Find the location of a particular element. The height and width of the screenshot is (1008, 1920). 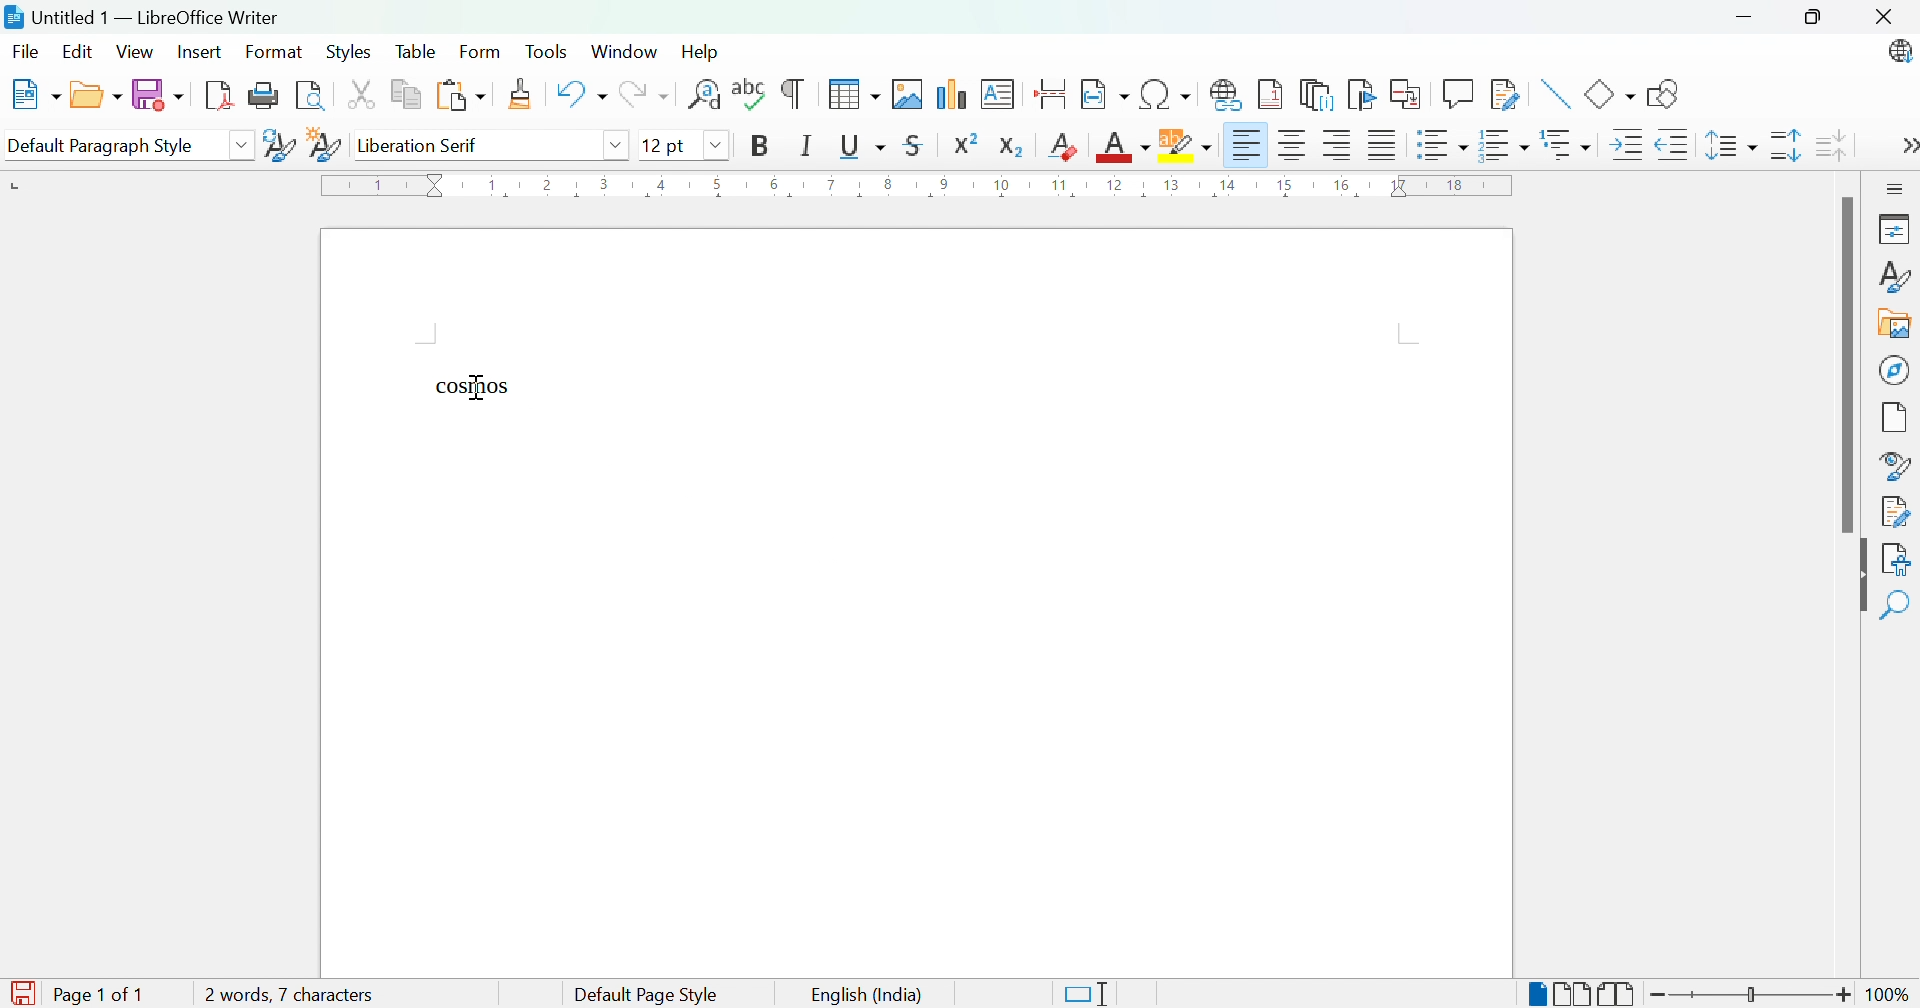

Character highlighting color is located at coordinates (1186, 145).